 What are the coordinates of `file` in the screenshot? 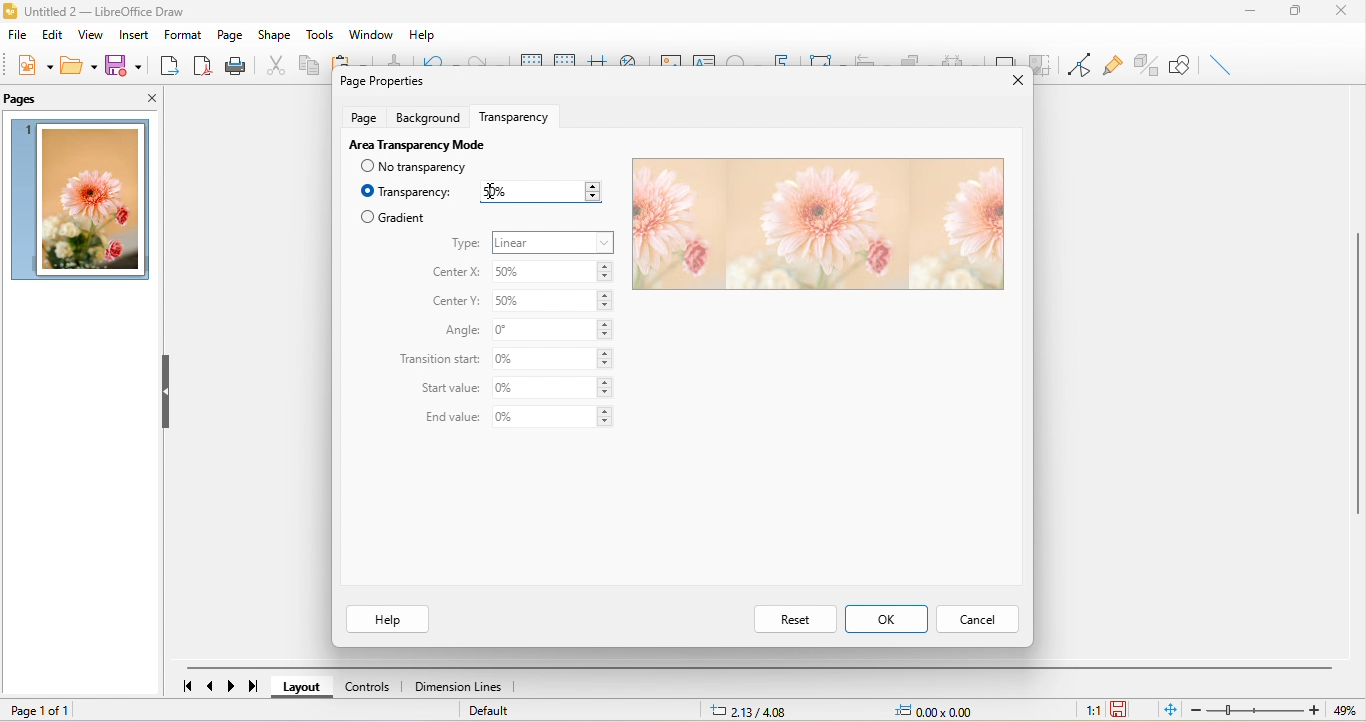 It's located at (19, 35).